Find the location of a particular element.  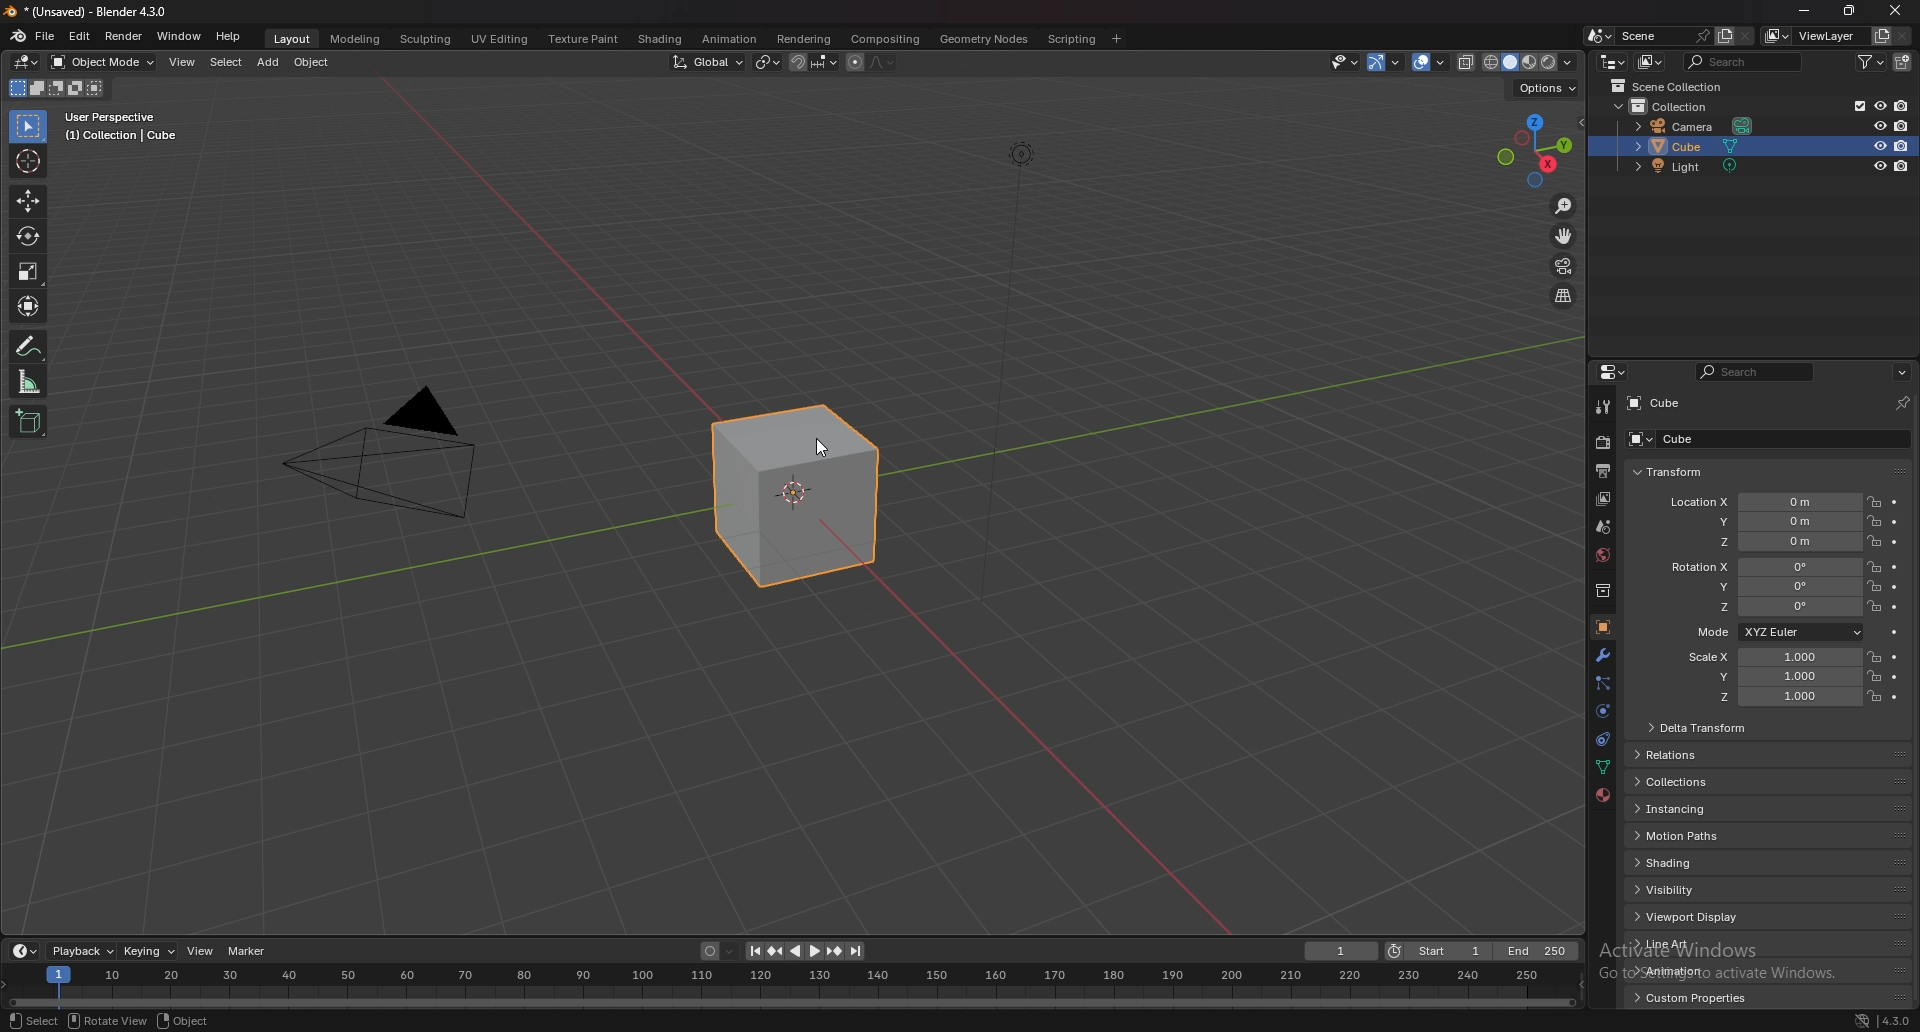

geometry is located at coordinates (986, 39).